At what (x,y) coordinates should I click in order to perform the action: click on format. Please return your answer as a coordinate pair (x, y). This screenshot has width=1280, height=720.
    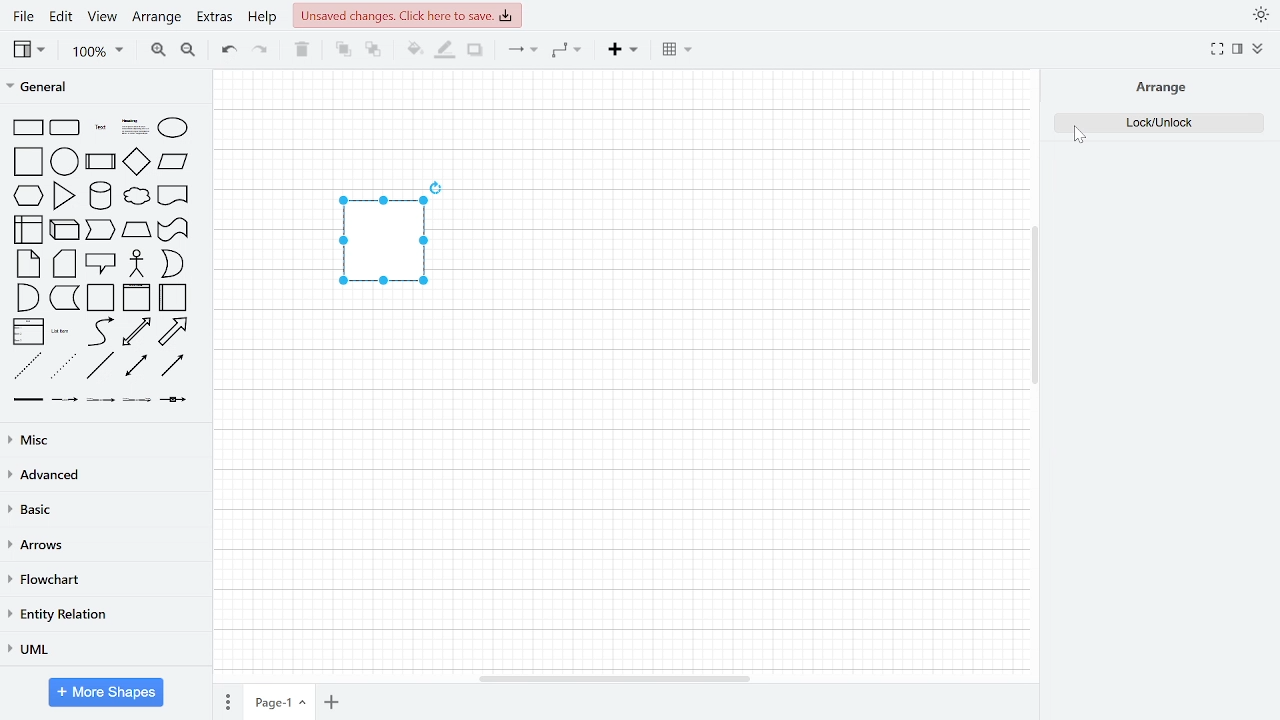
    Looking at the image, I should click on (1238, 49).